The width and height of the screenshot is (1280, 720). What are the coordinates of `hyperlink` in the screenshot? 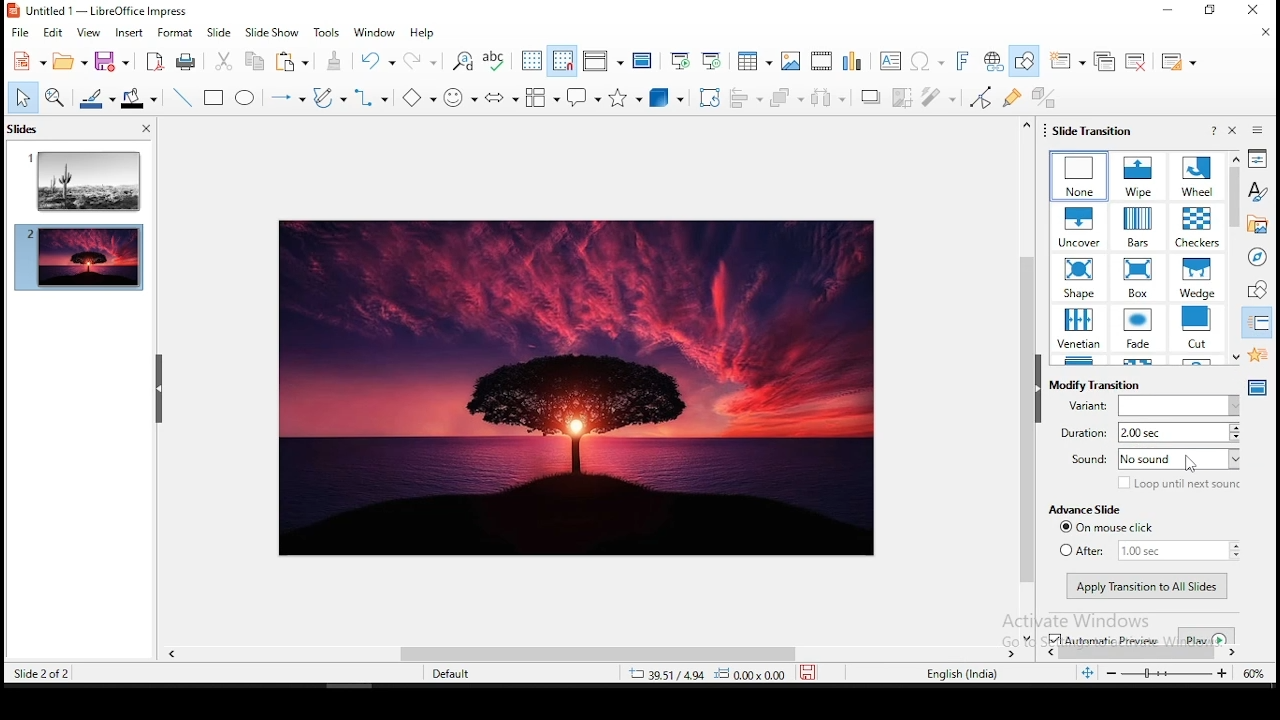 It's located at (995, 60).